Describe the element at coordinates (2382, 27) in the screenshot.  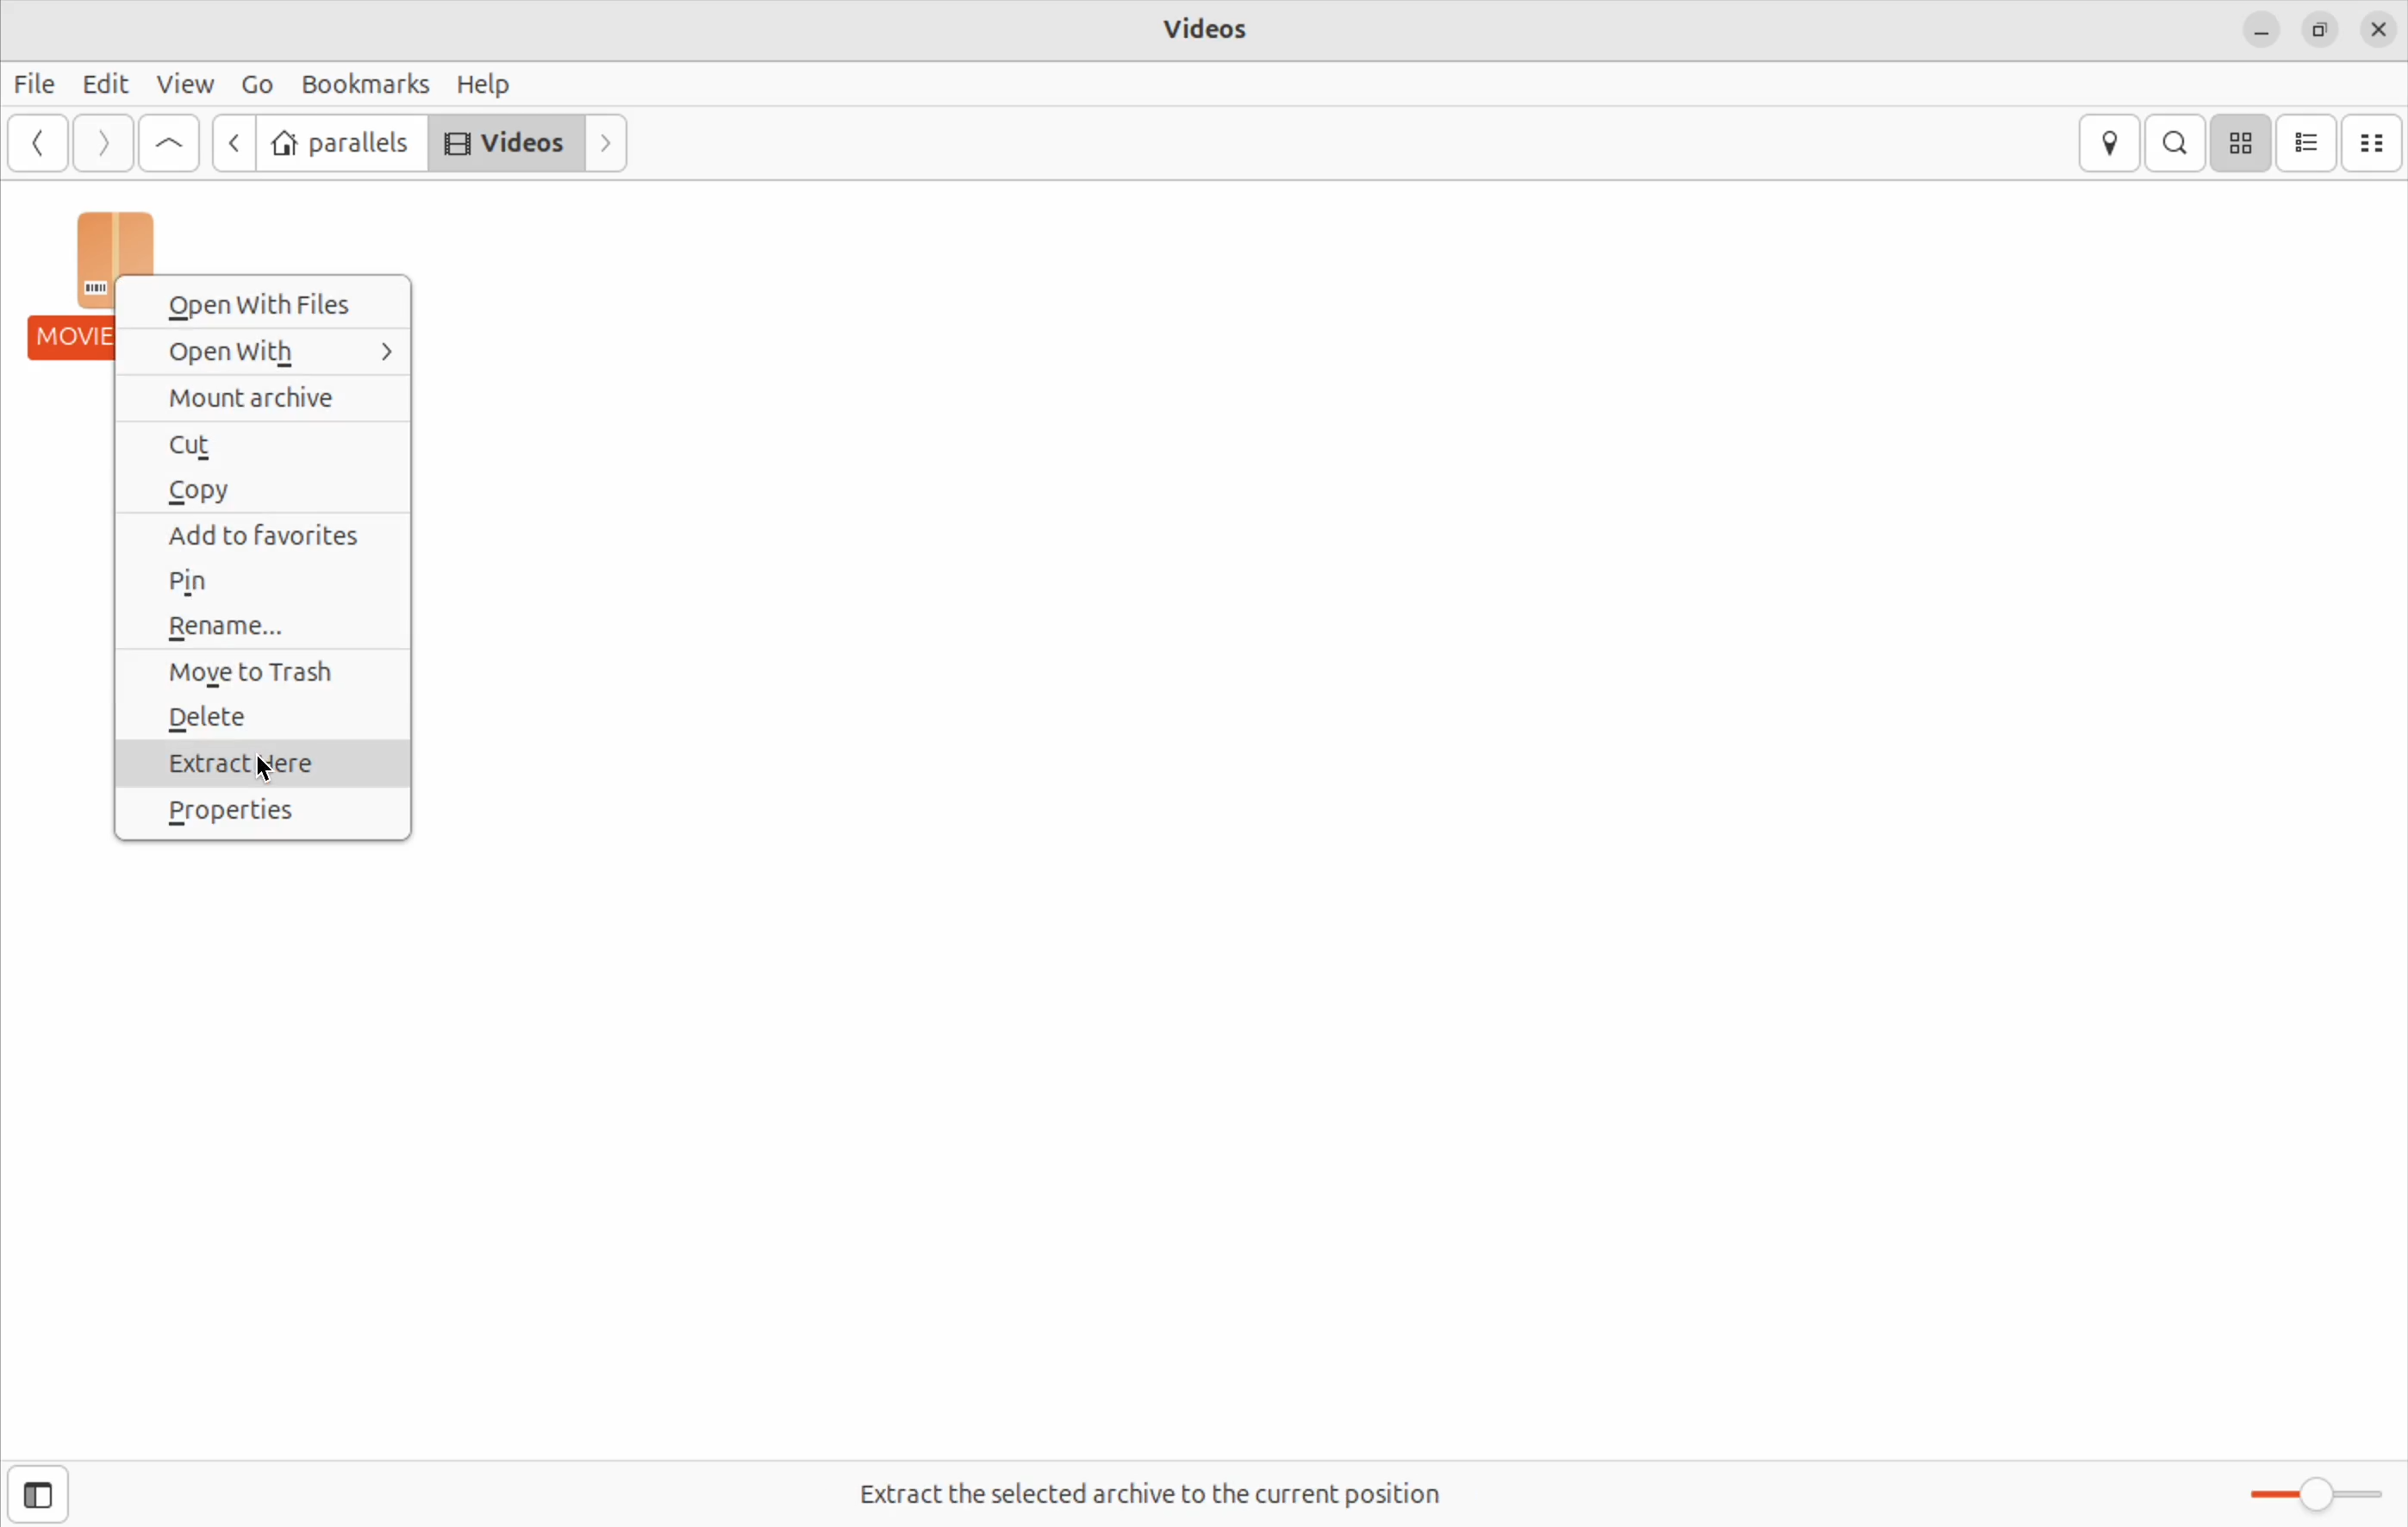
I see `close` at that location.